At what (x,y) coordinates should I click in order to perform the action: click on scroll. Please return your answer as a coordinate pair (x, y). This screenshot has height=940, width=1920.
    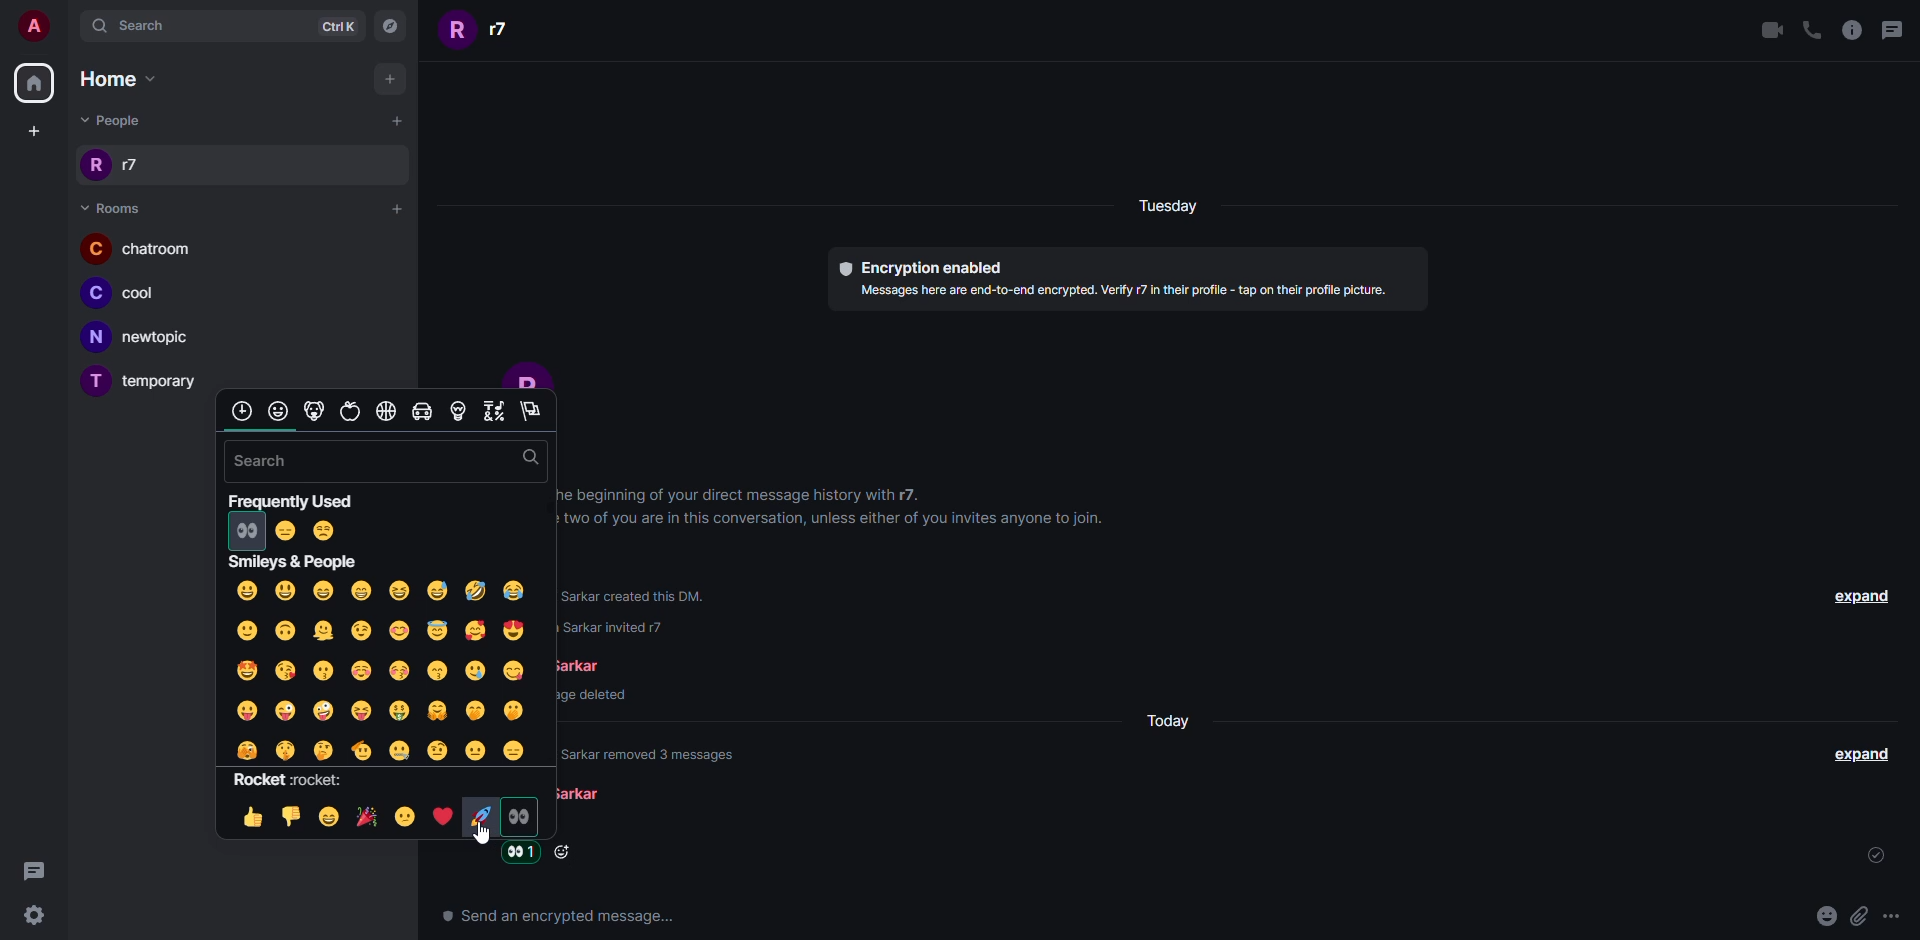
    Looking at the image, I should click on (263, 432).